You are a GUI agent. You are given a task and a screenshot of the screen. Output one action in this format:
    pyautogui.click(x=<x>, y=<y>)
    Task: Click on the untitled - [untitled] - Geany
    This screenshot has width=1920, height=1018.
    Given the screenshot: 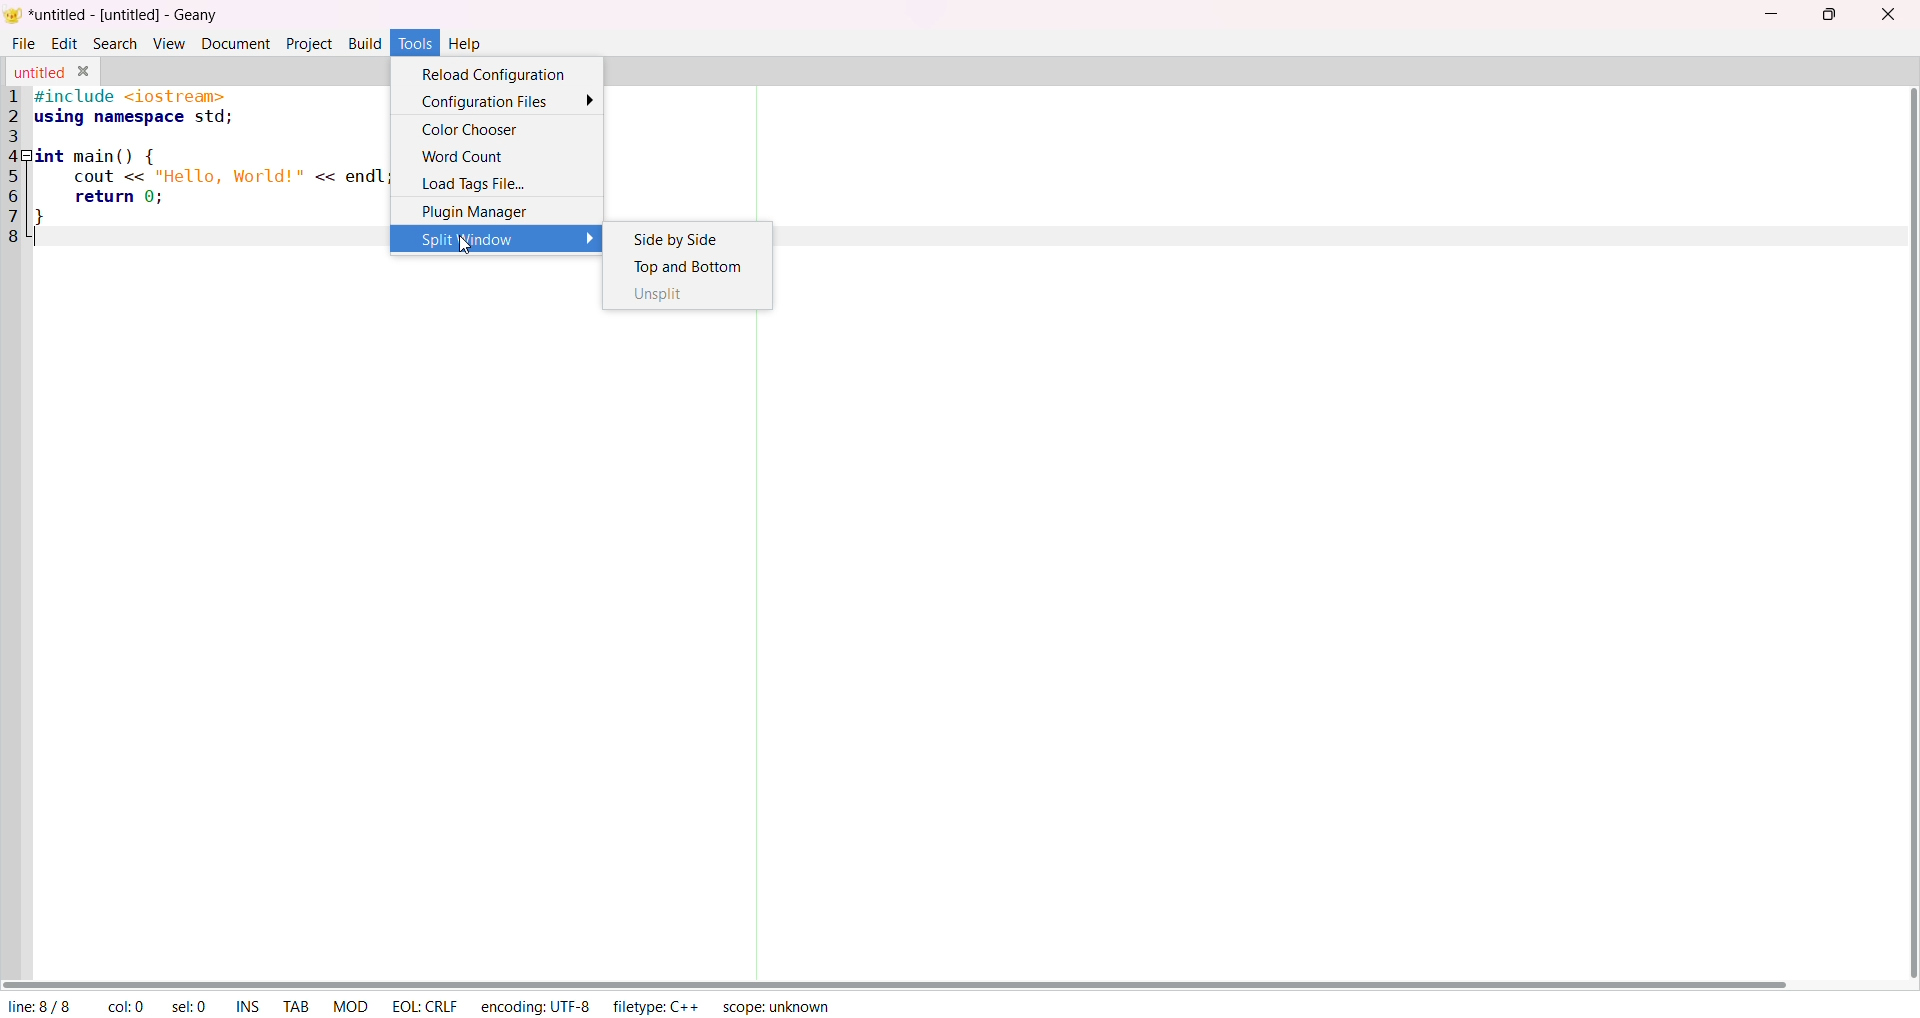 What is the action you would take?
    pyautogui.click(x=125, y=16)
    